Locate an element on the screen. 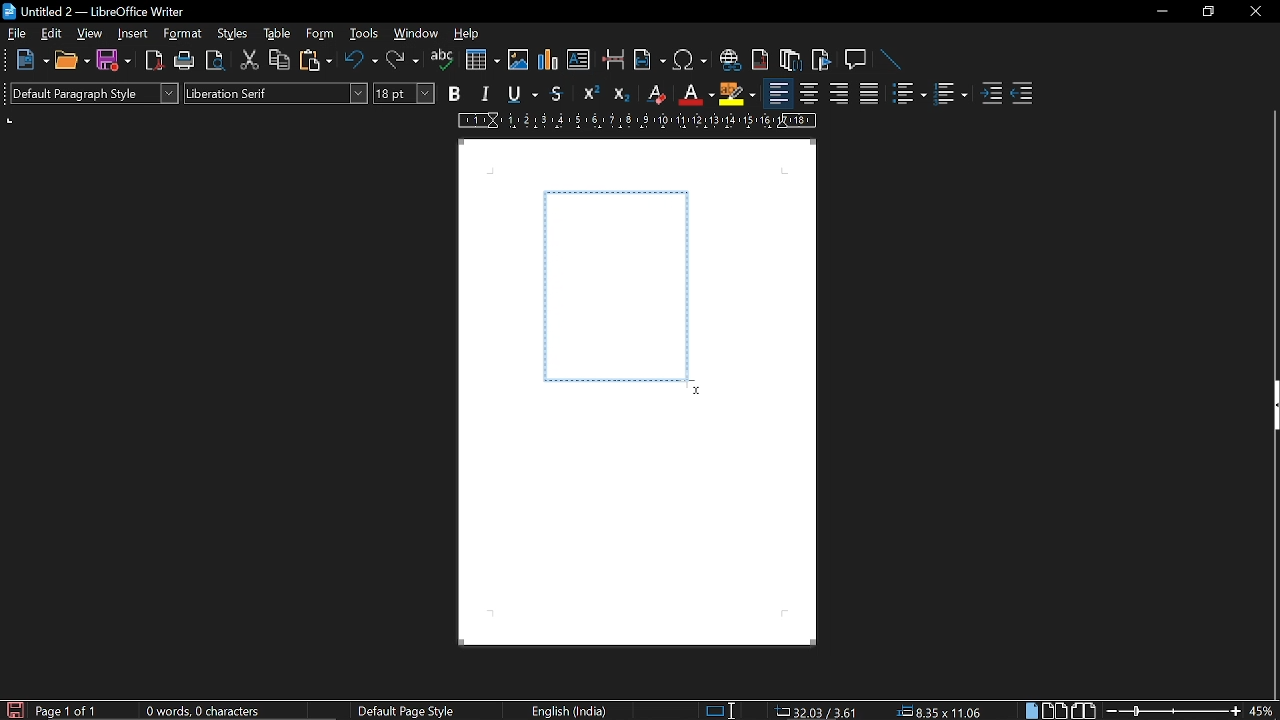  insert field is located at coordinates (649, 62).